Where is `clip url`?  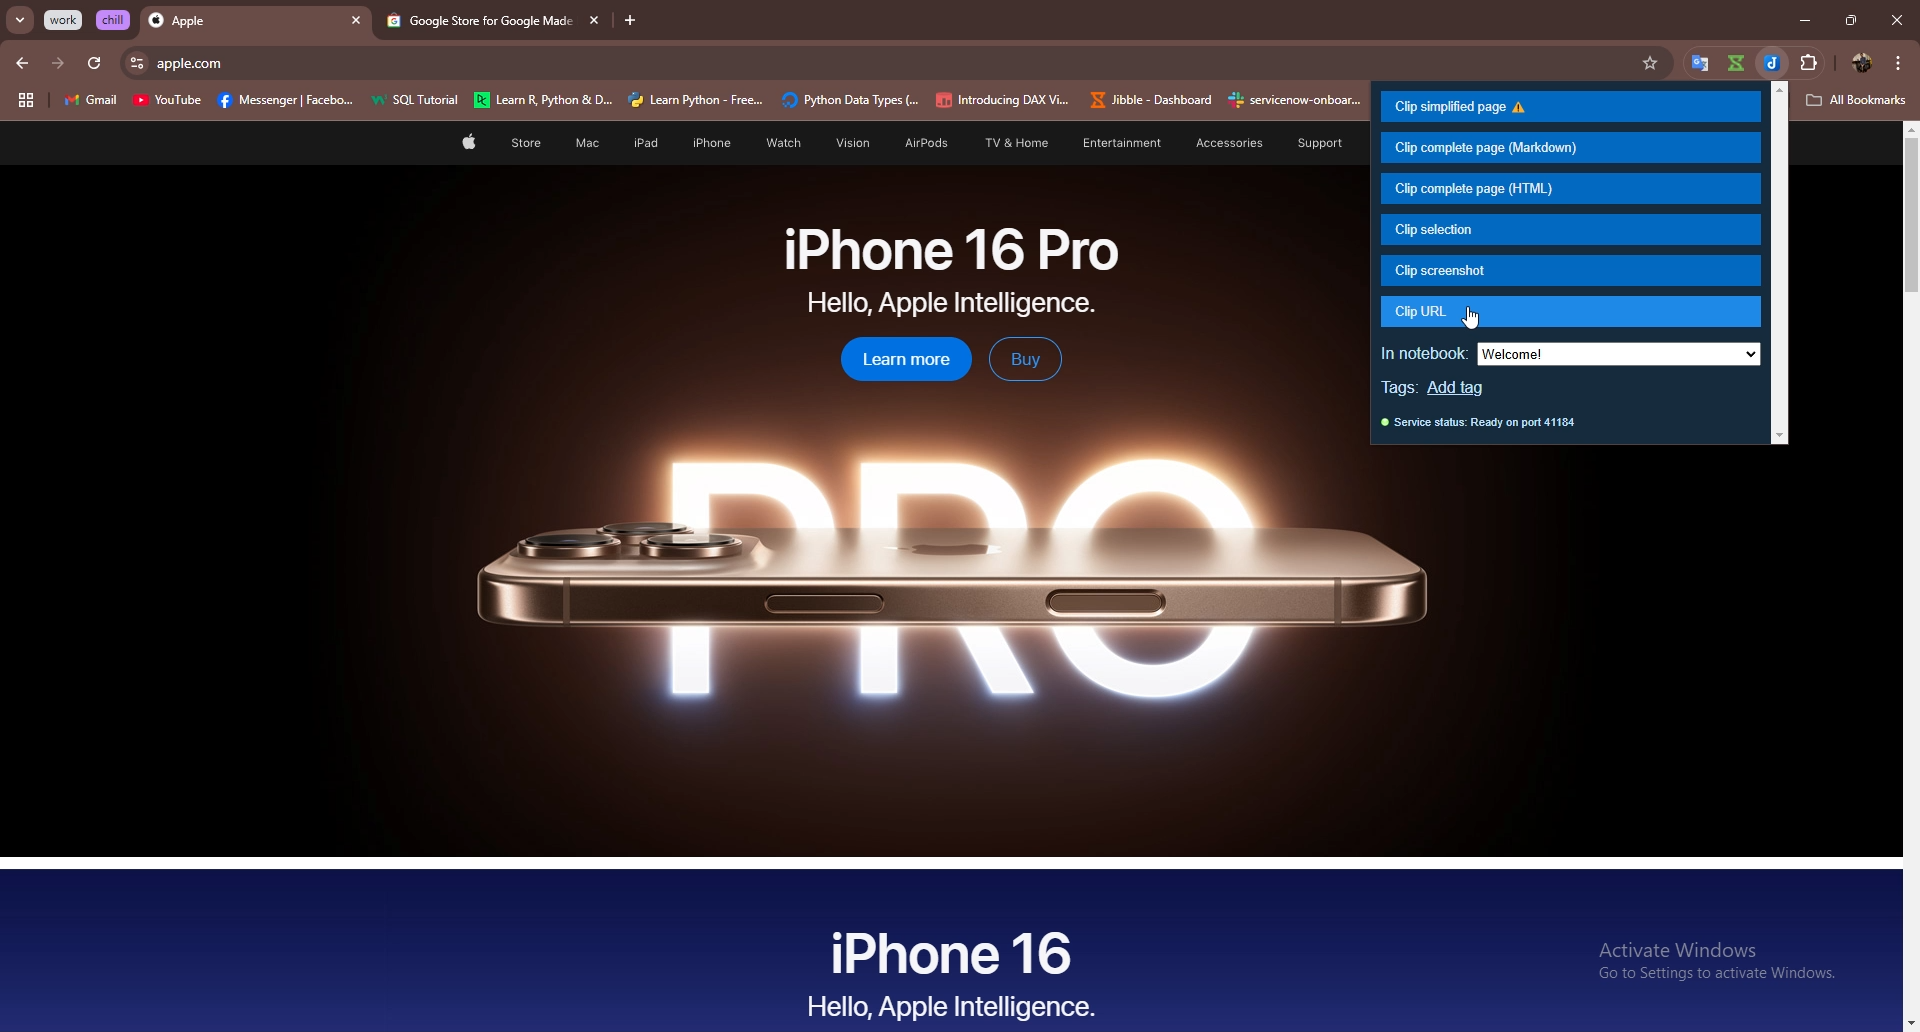
clip url is located at coordinates (1569, 312).